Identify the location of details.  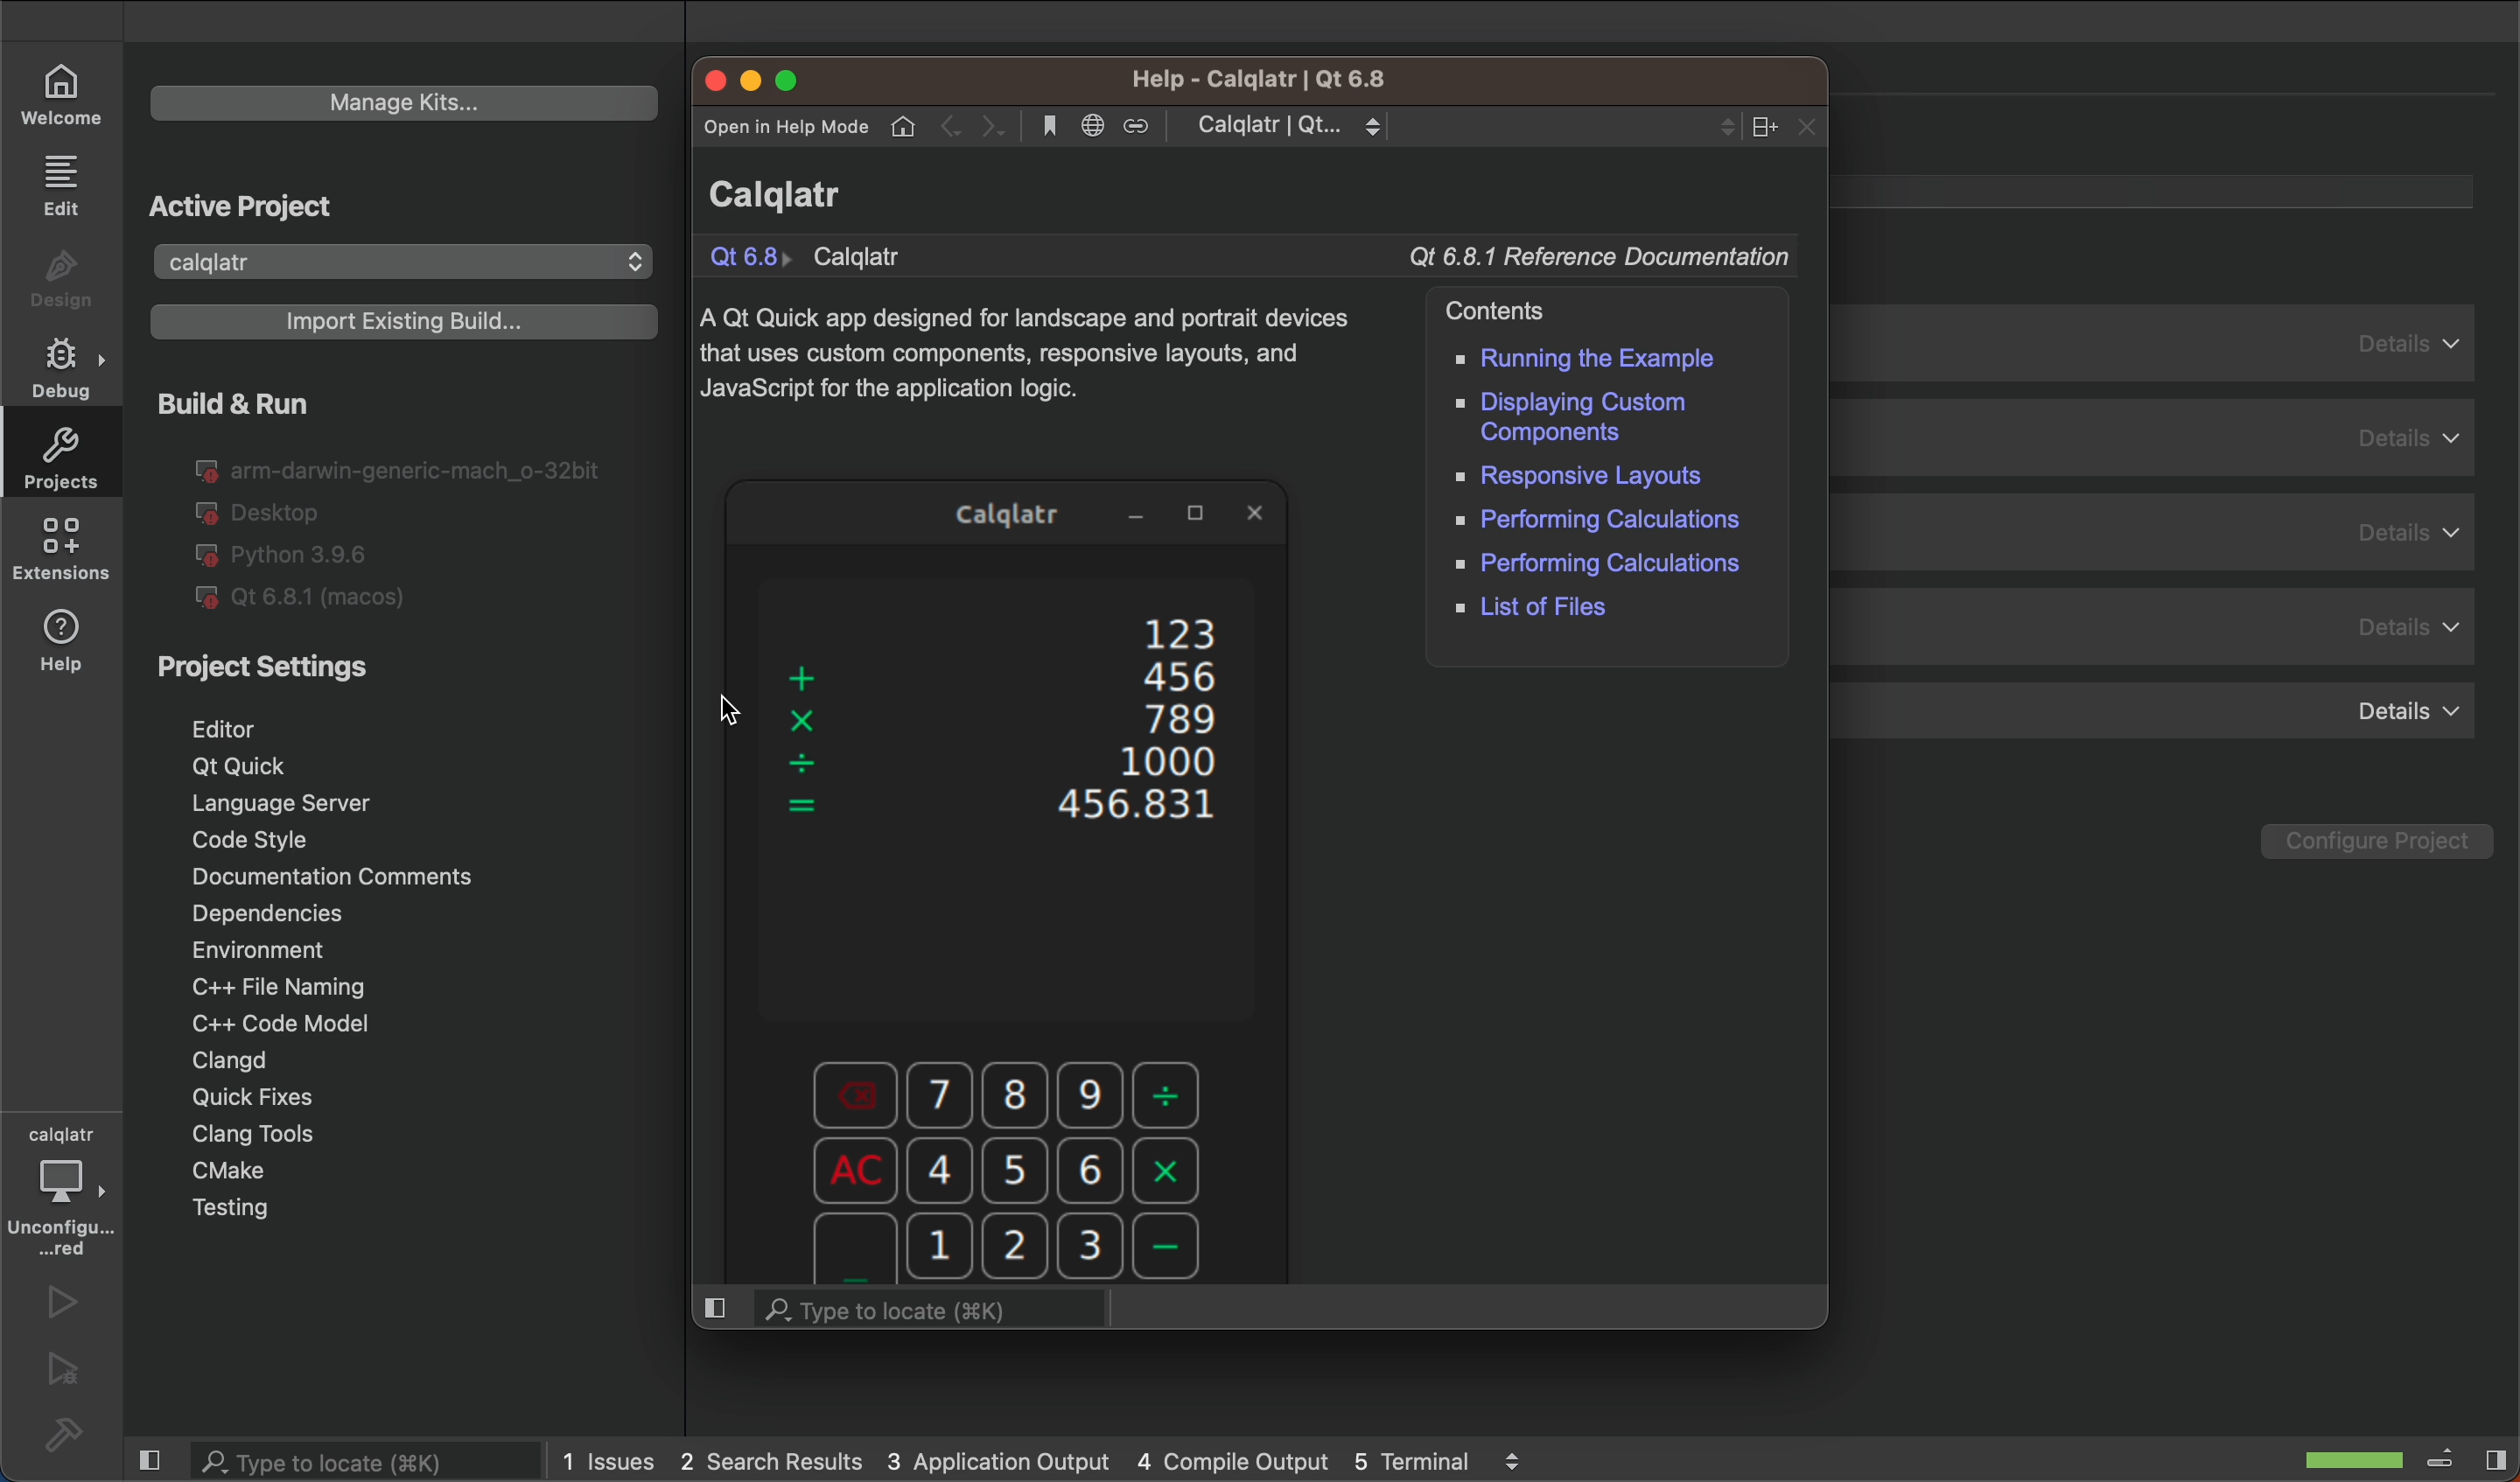
(2159, 344).